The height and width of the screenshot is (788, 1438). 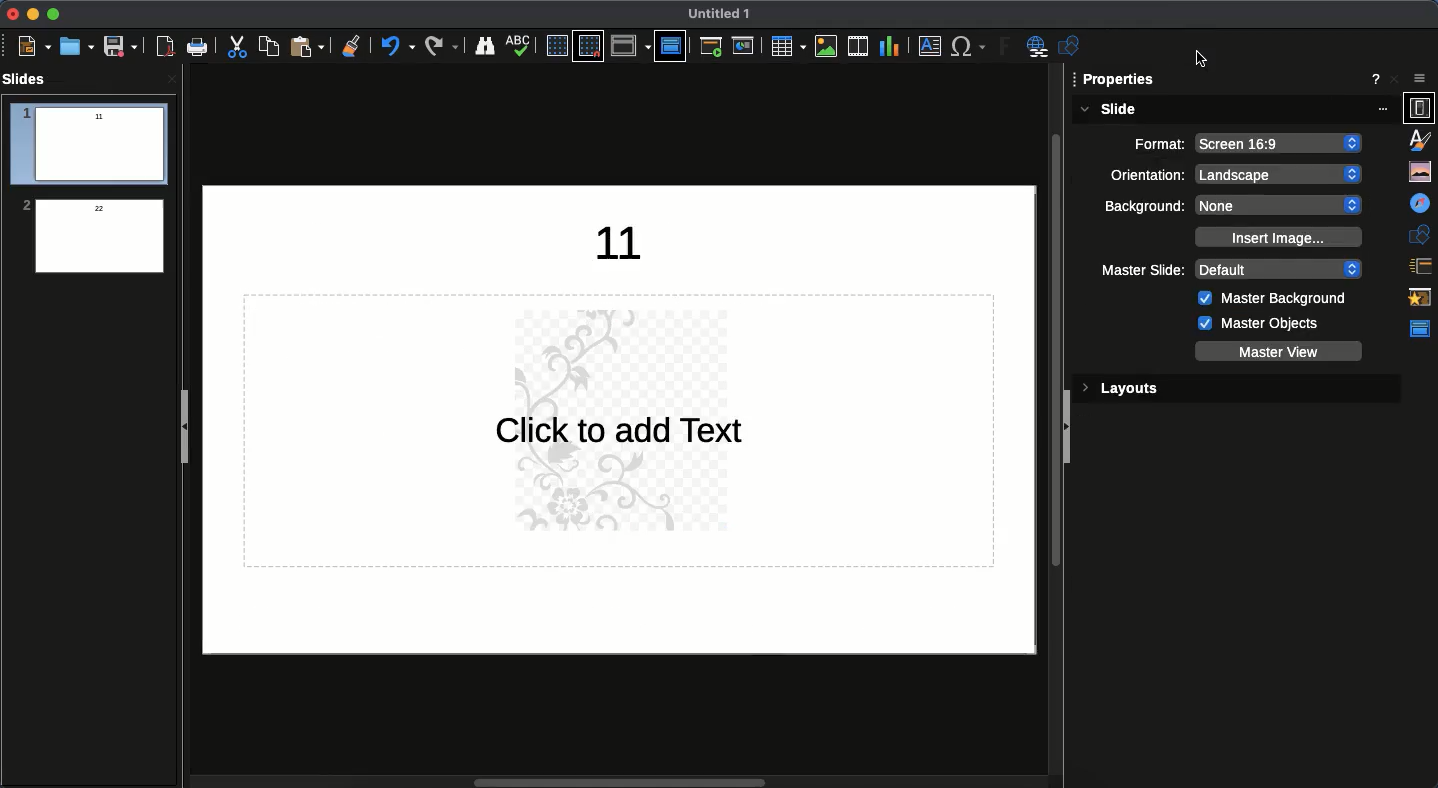 I want to click on Orientation, so click(x=1145, y=175).